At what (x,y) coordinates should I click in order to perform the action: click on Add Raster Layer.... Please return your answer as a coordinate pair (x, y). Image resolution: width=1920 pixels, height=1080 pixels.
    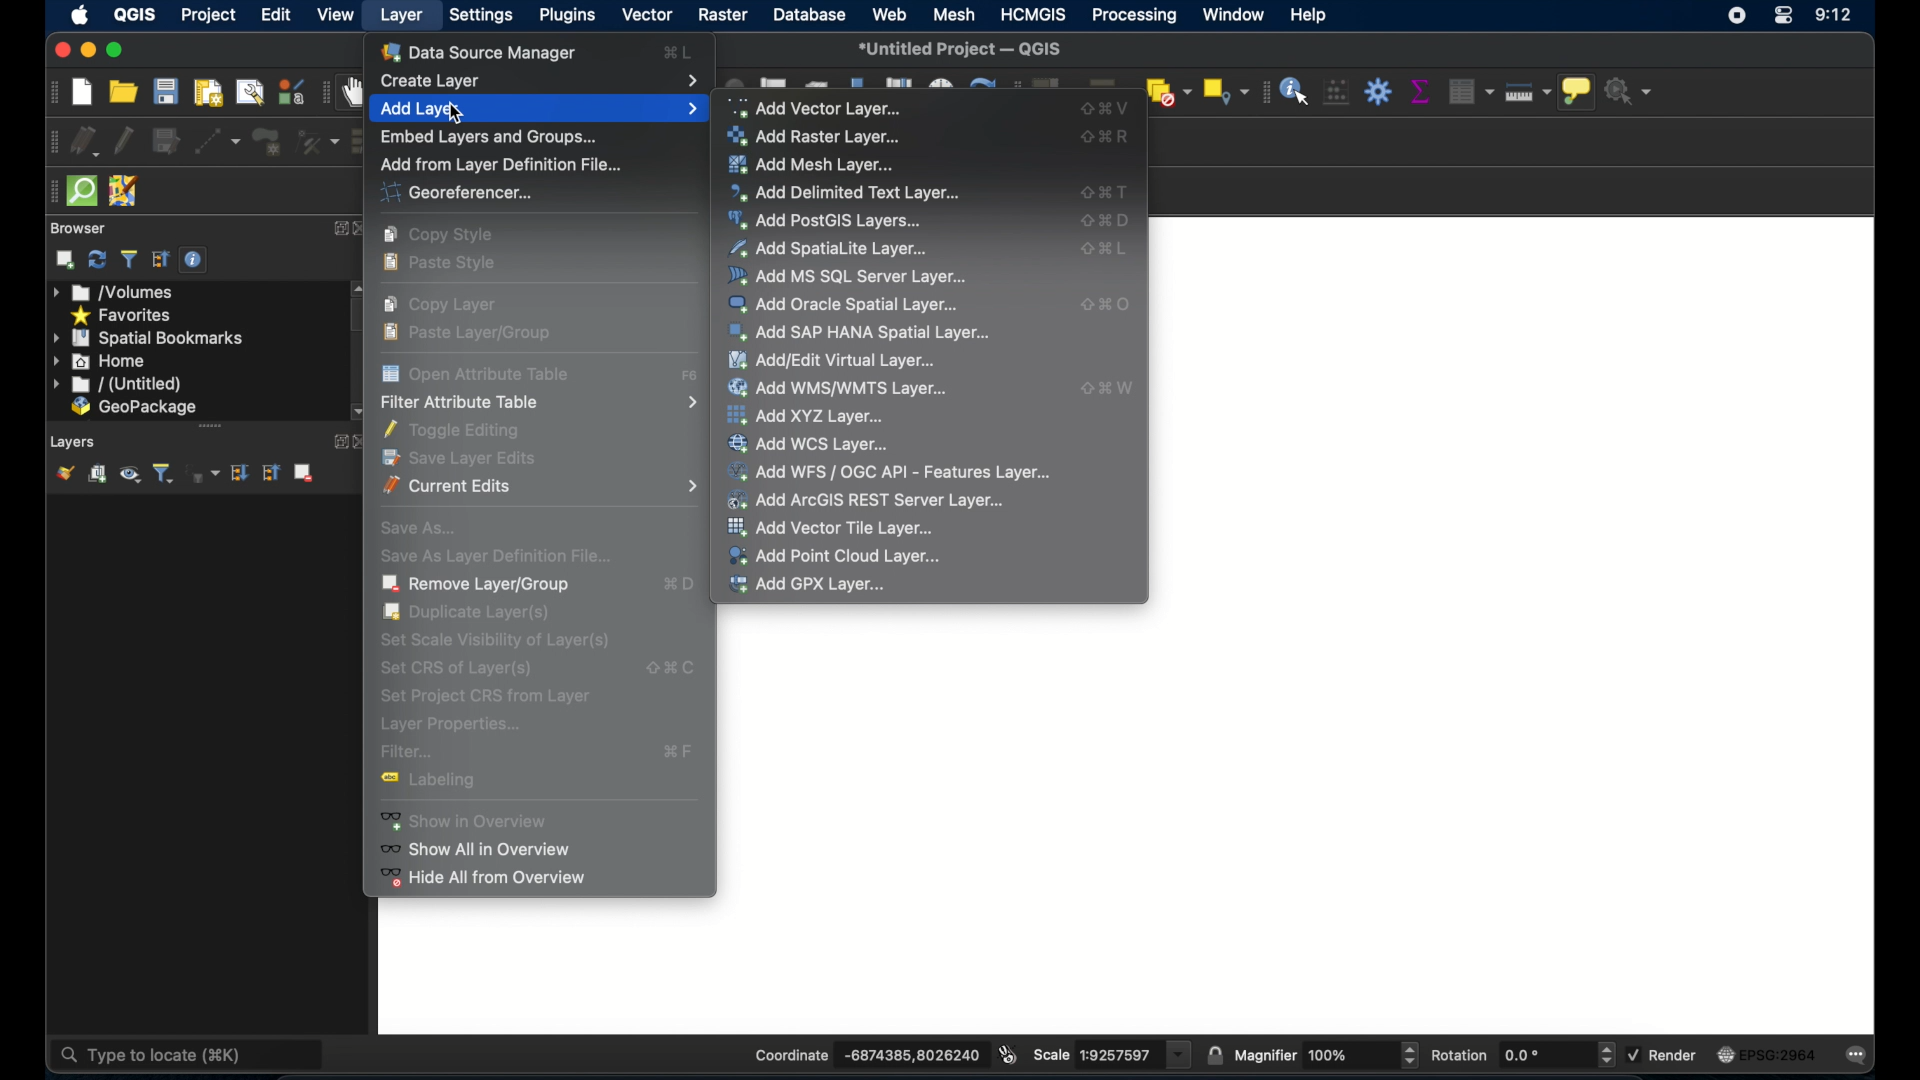
    Looking at the image, I should click on (929, 137).